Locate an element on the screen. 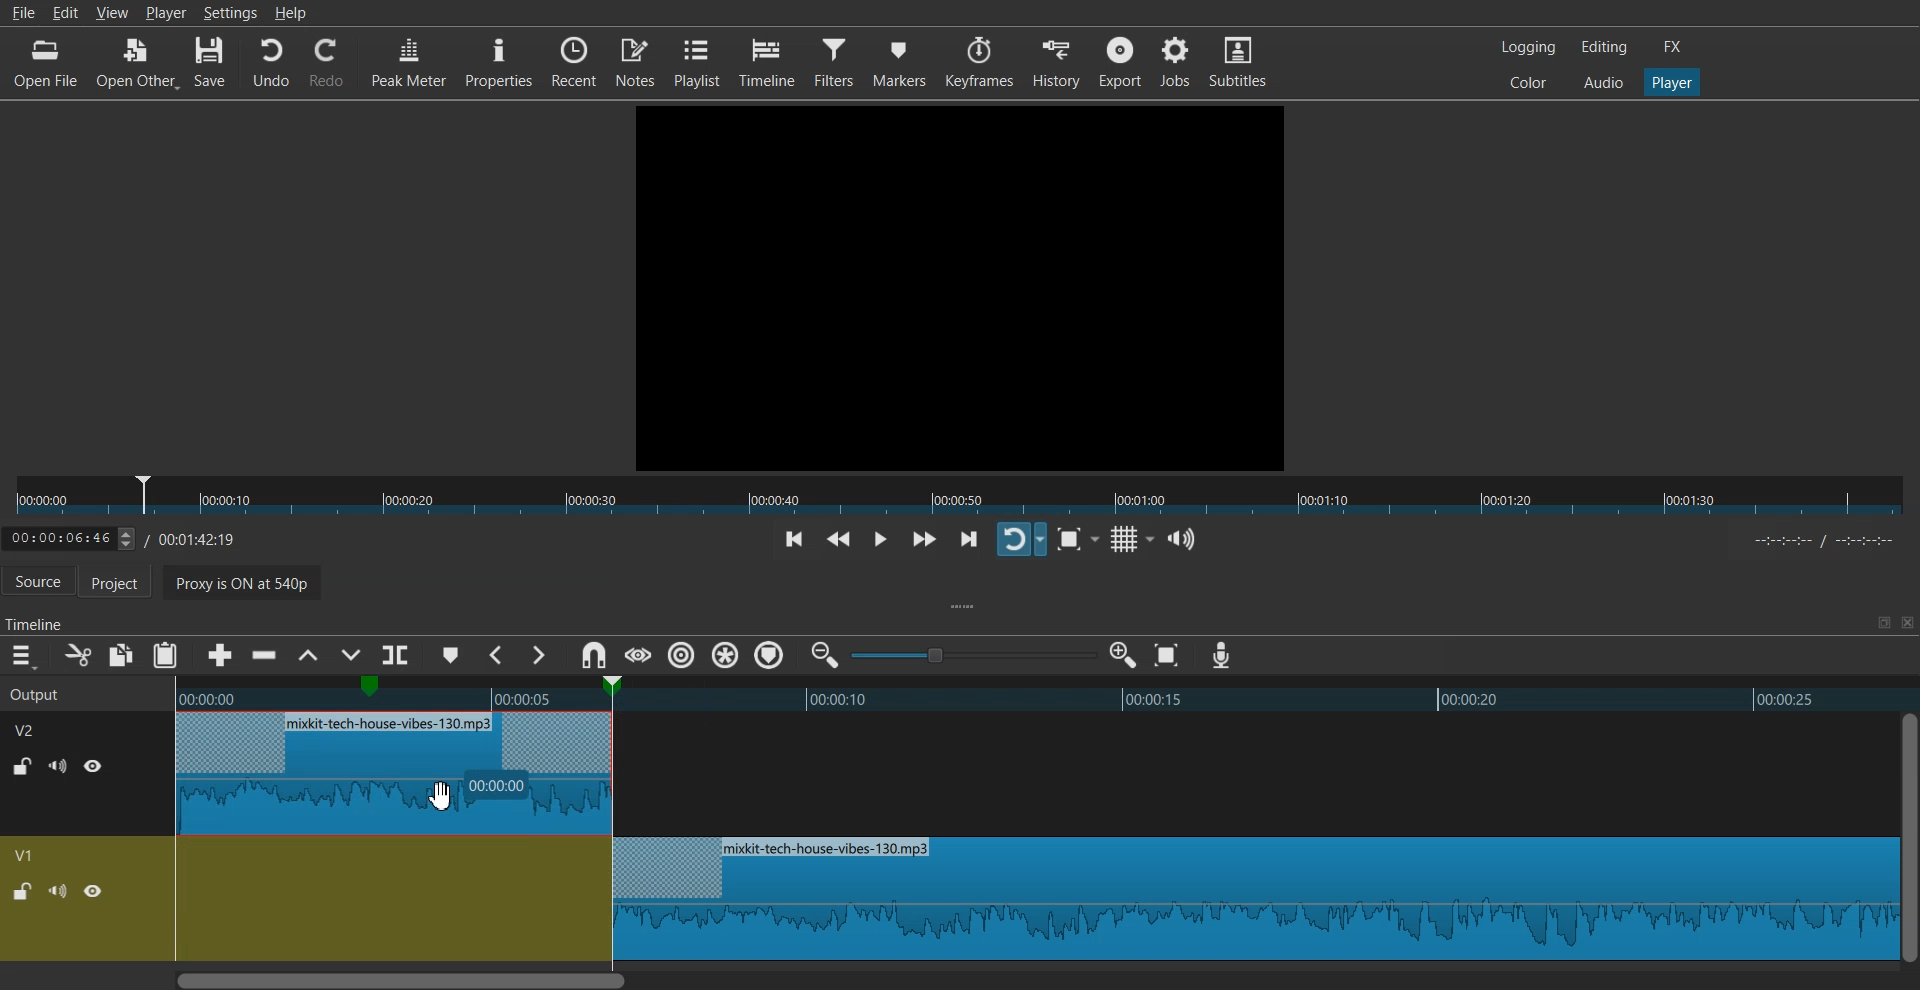 The width and height of the screenshot is (1920, 990). File is located at coordinates (22, 12).